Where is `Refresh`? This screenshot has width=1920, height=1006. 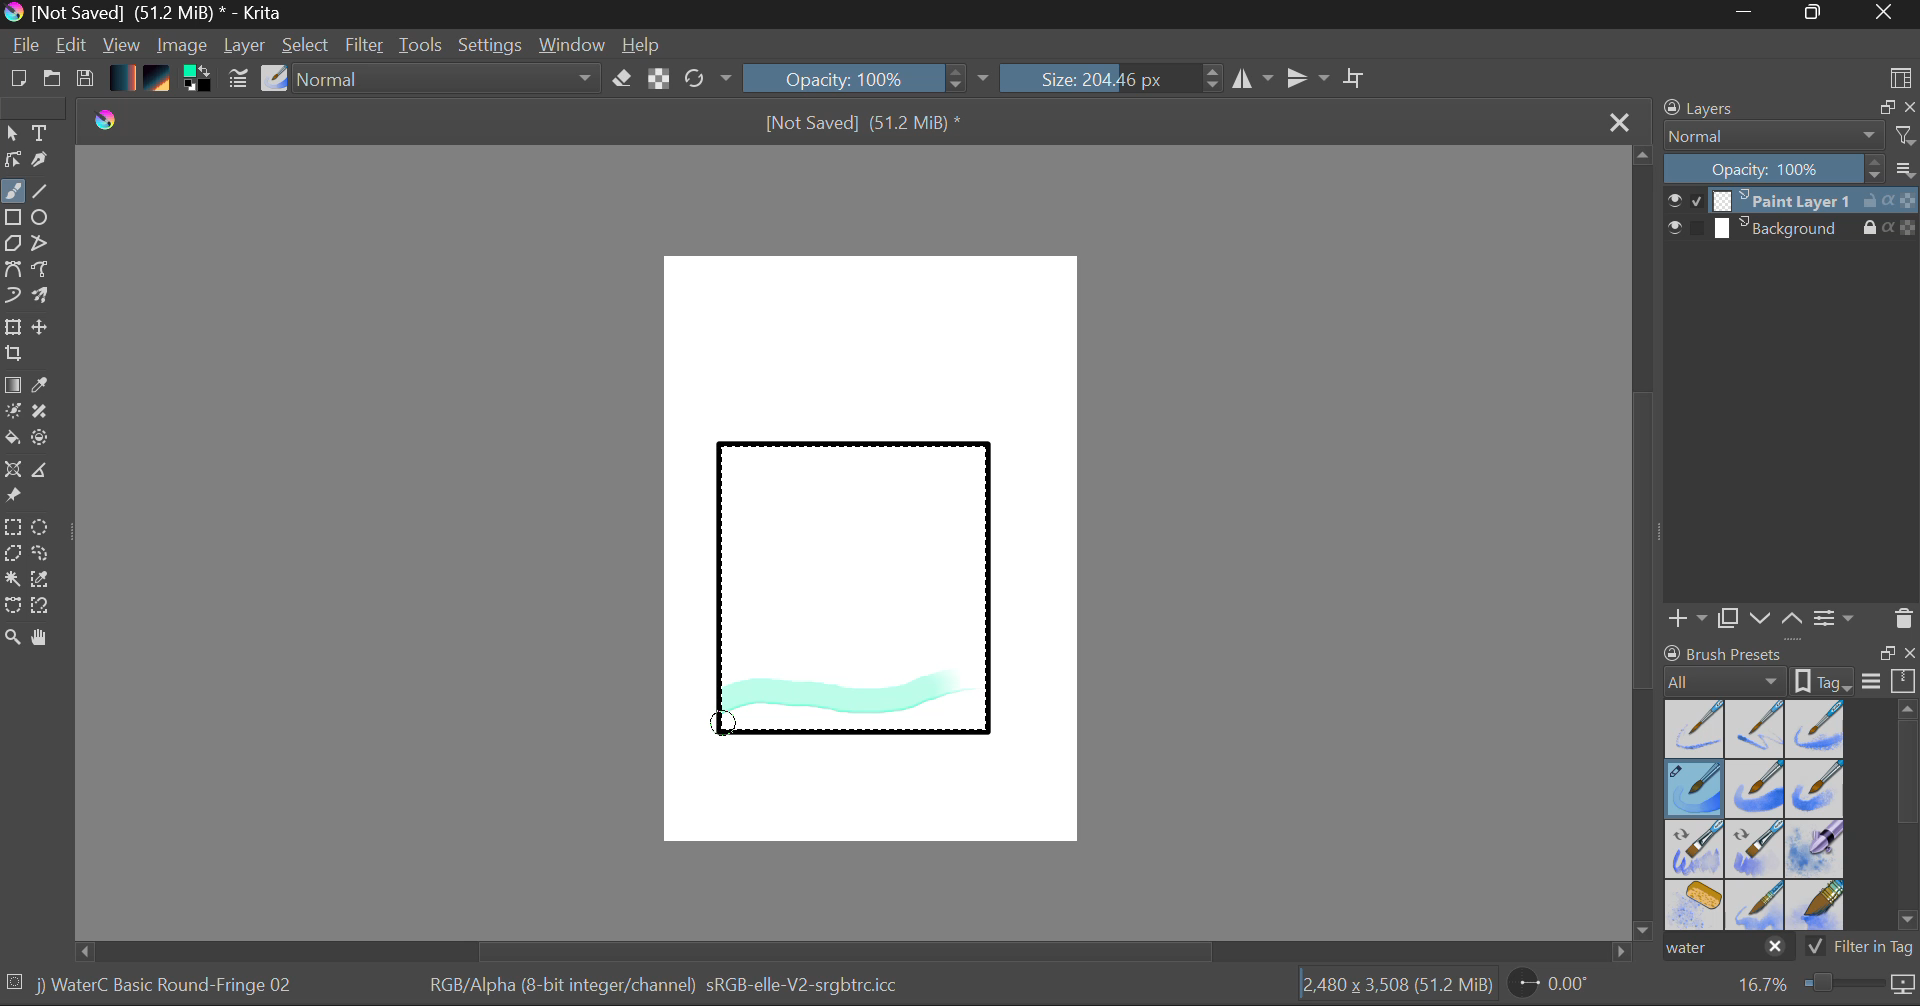
Refresh is located at coordinates (708, 78).